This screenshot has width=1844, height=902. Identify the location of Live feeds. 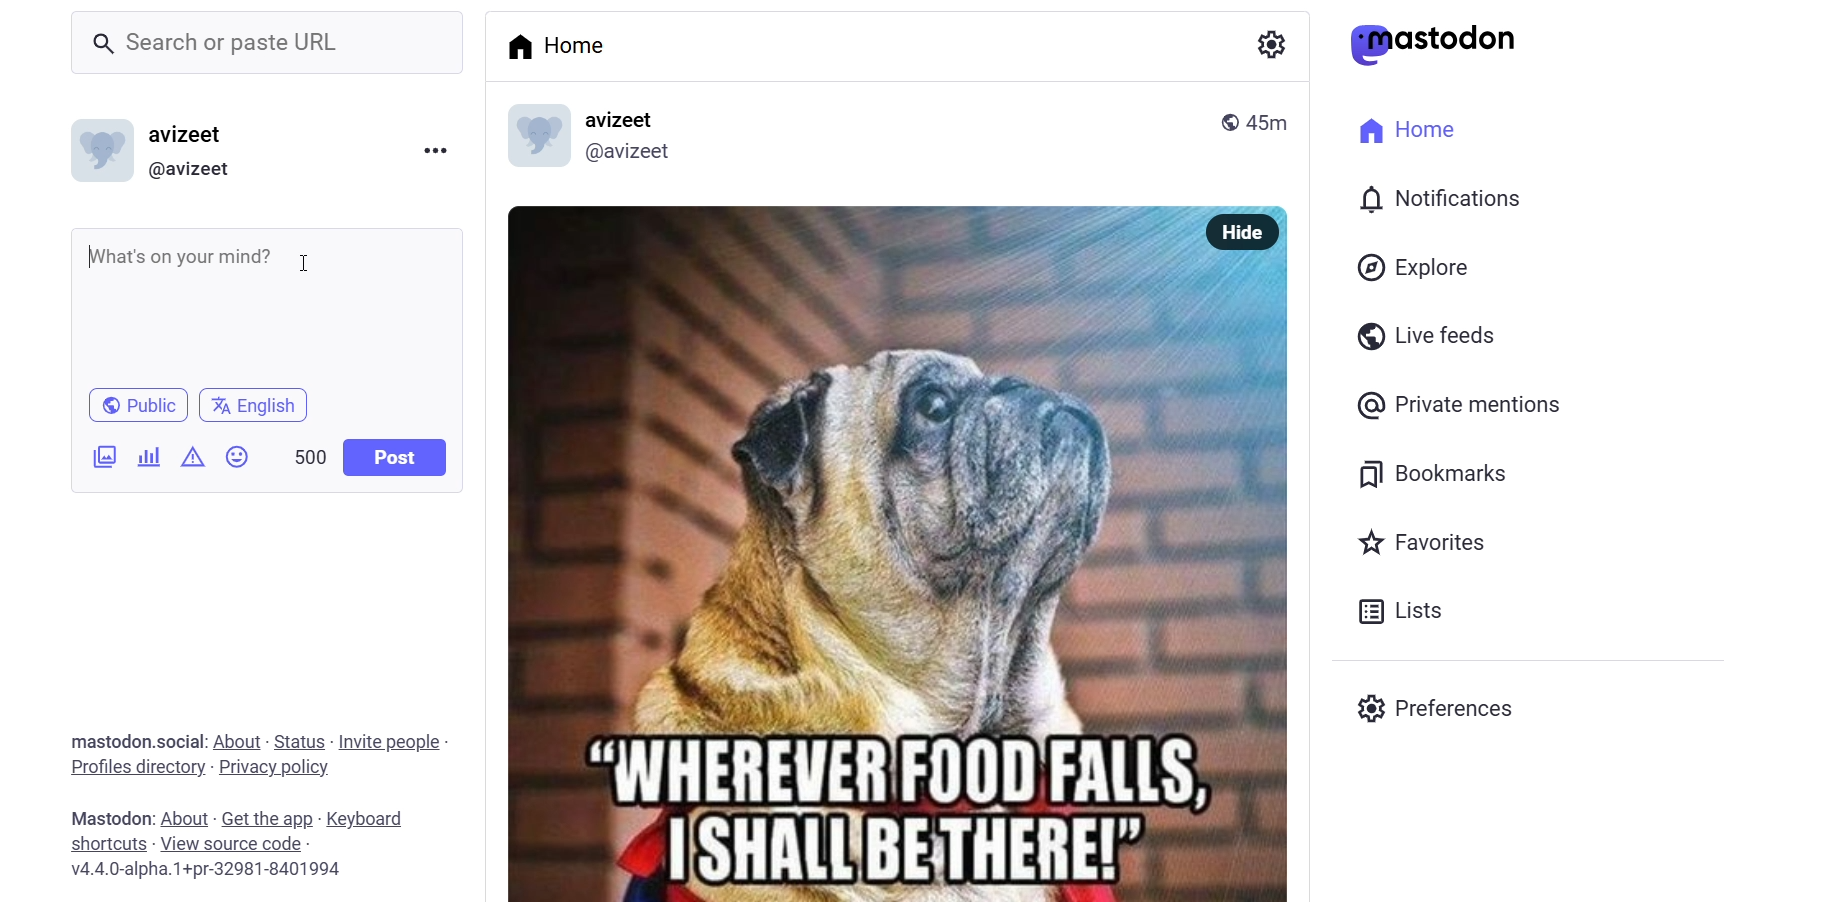
(1469, 337).